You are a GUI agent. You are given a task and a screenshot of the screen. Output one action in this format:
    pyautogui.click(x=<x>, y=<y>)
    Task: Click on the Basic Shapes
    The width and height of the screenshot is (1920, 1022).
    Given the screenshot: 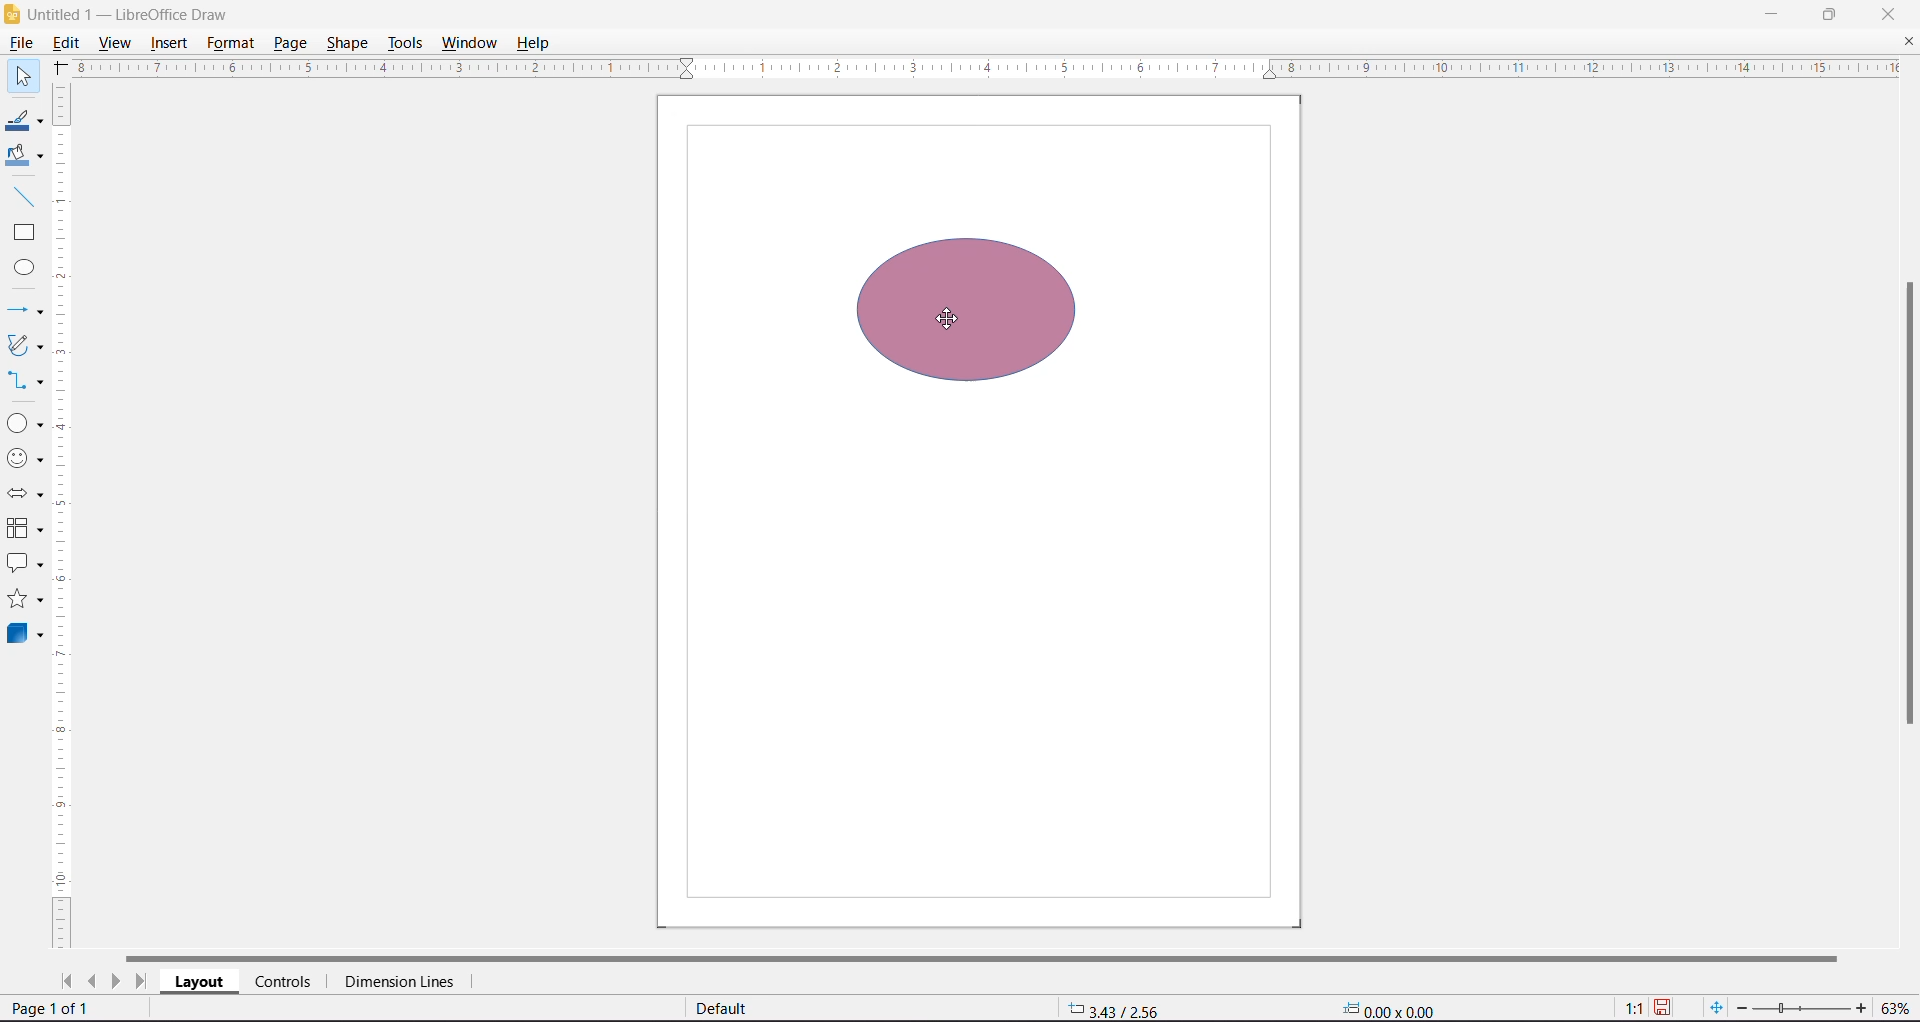 What is the action you would take?
    pyautogui.click(x=25, y=423)
    